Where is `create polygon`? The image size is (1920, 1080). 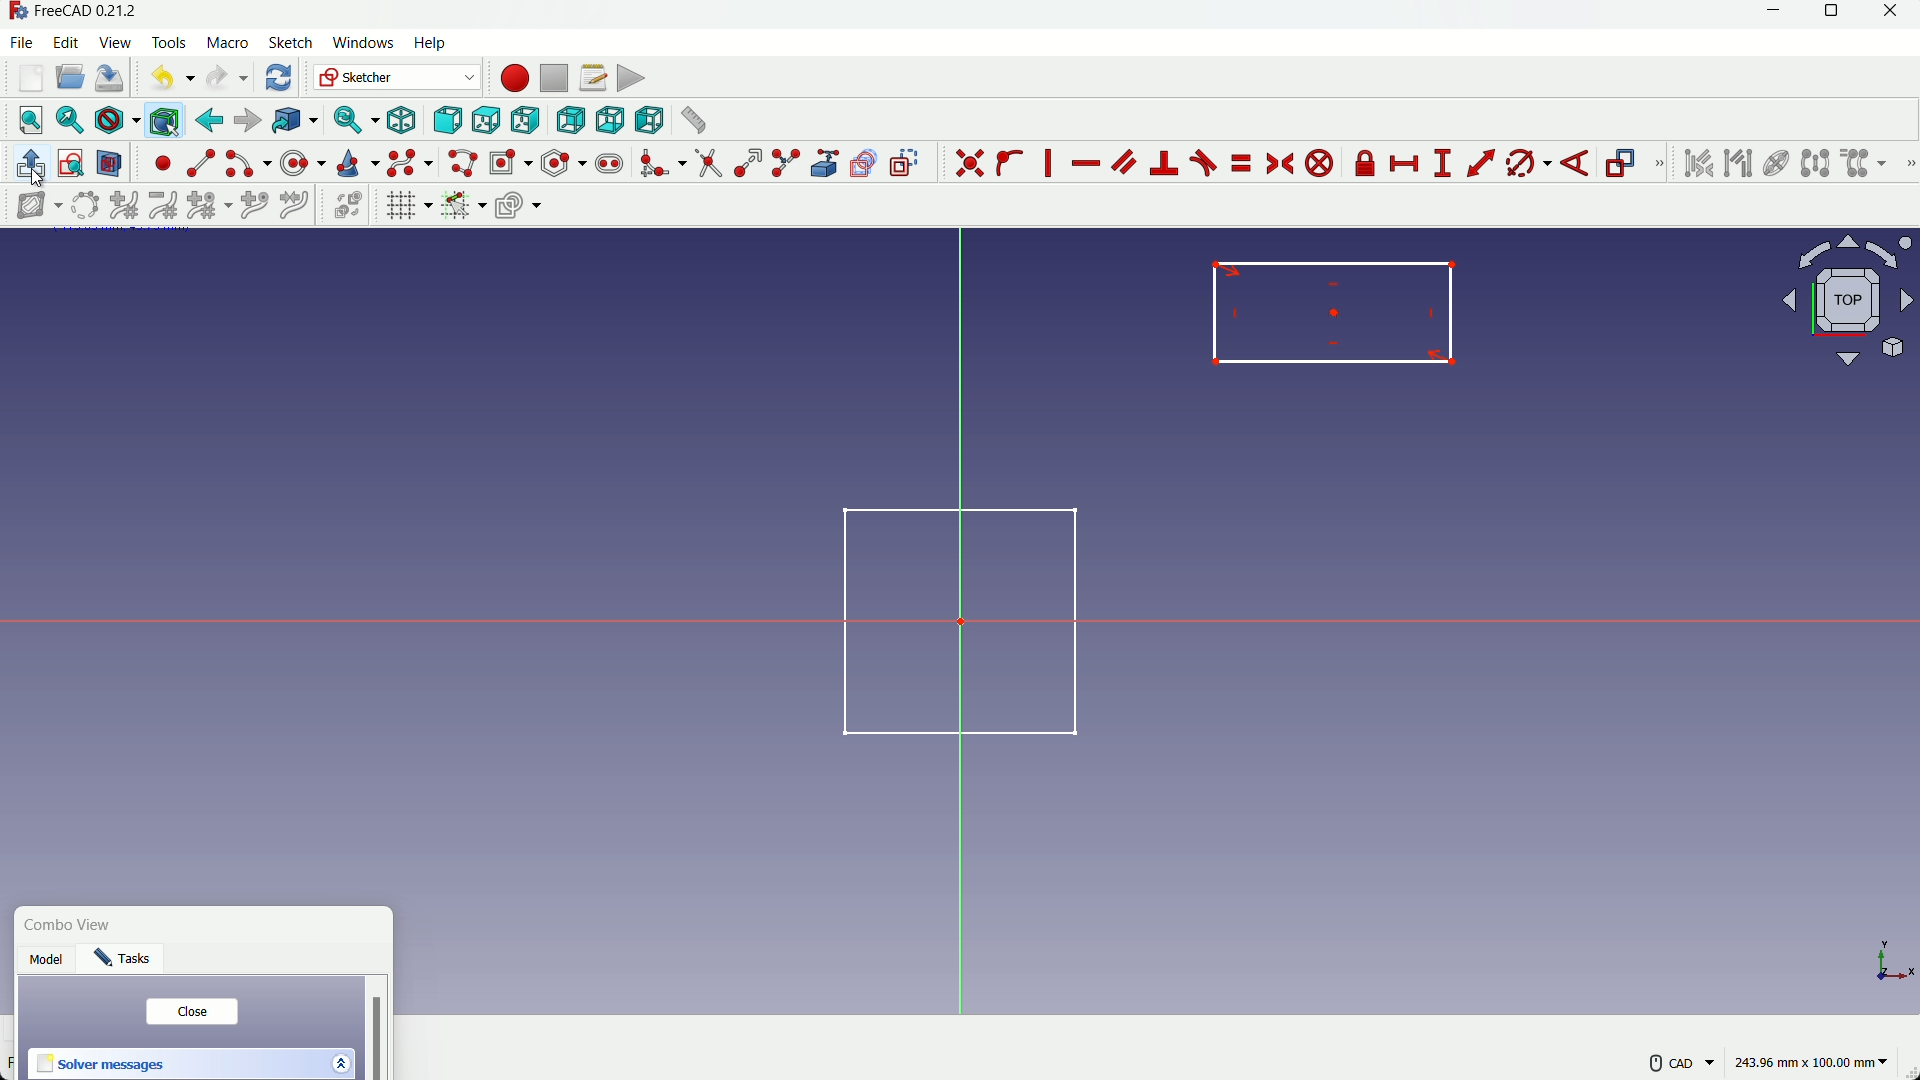 create polygon is located at coordinates (564, 162).